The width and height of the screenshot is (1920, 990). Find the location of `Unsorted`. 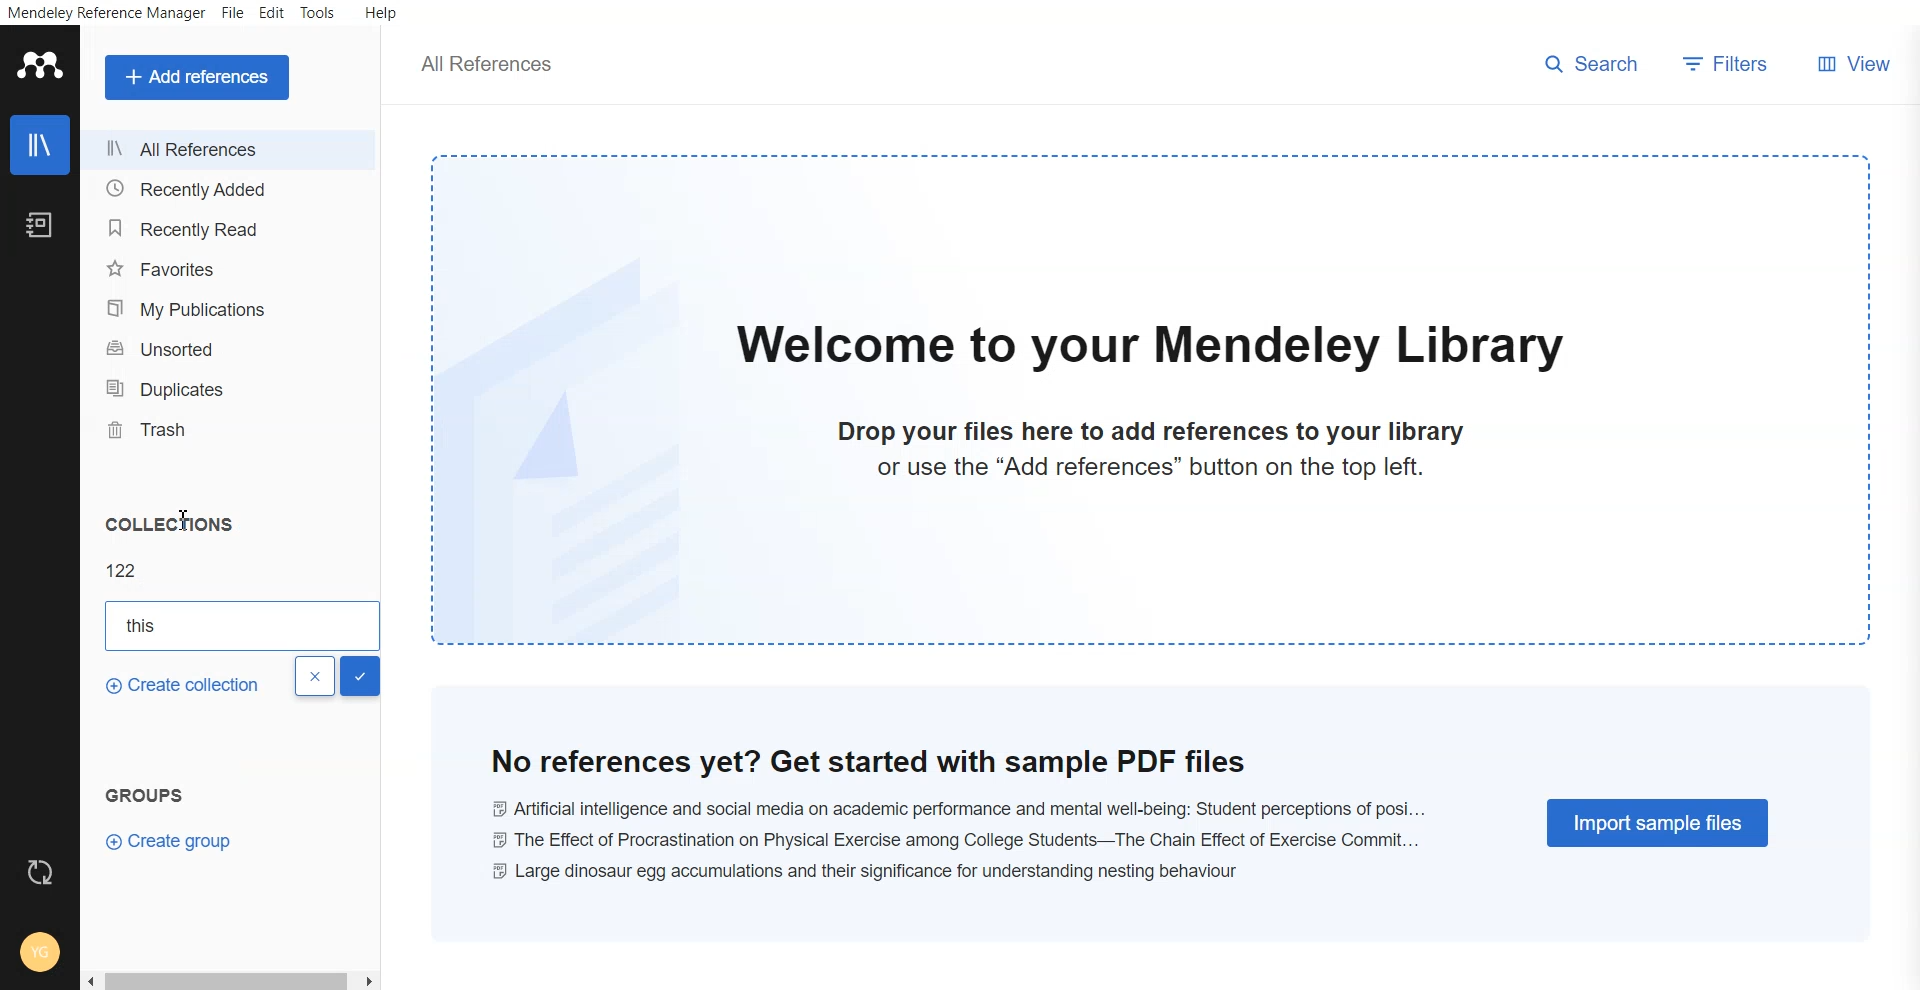

Unsorted is located at coordinates (231, 348).